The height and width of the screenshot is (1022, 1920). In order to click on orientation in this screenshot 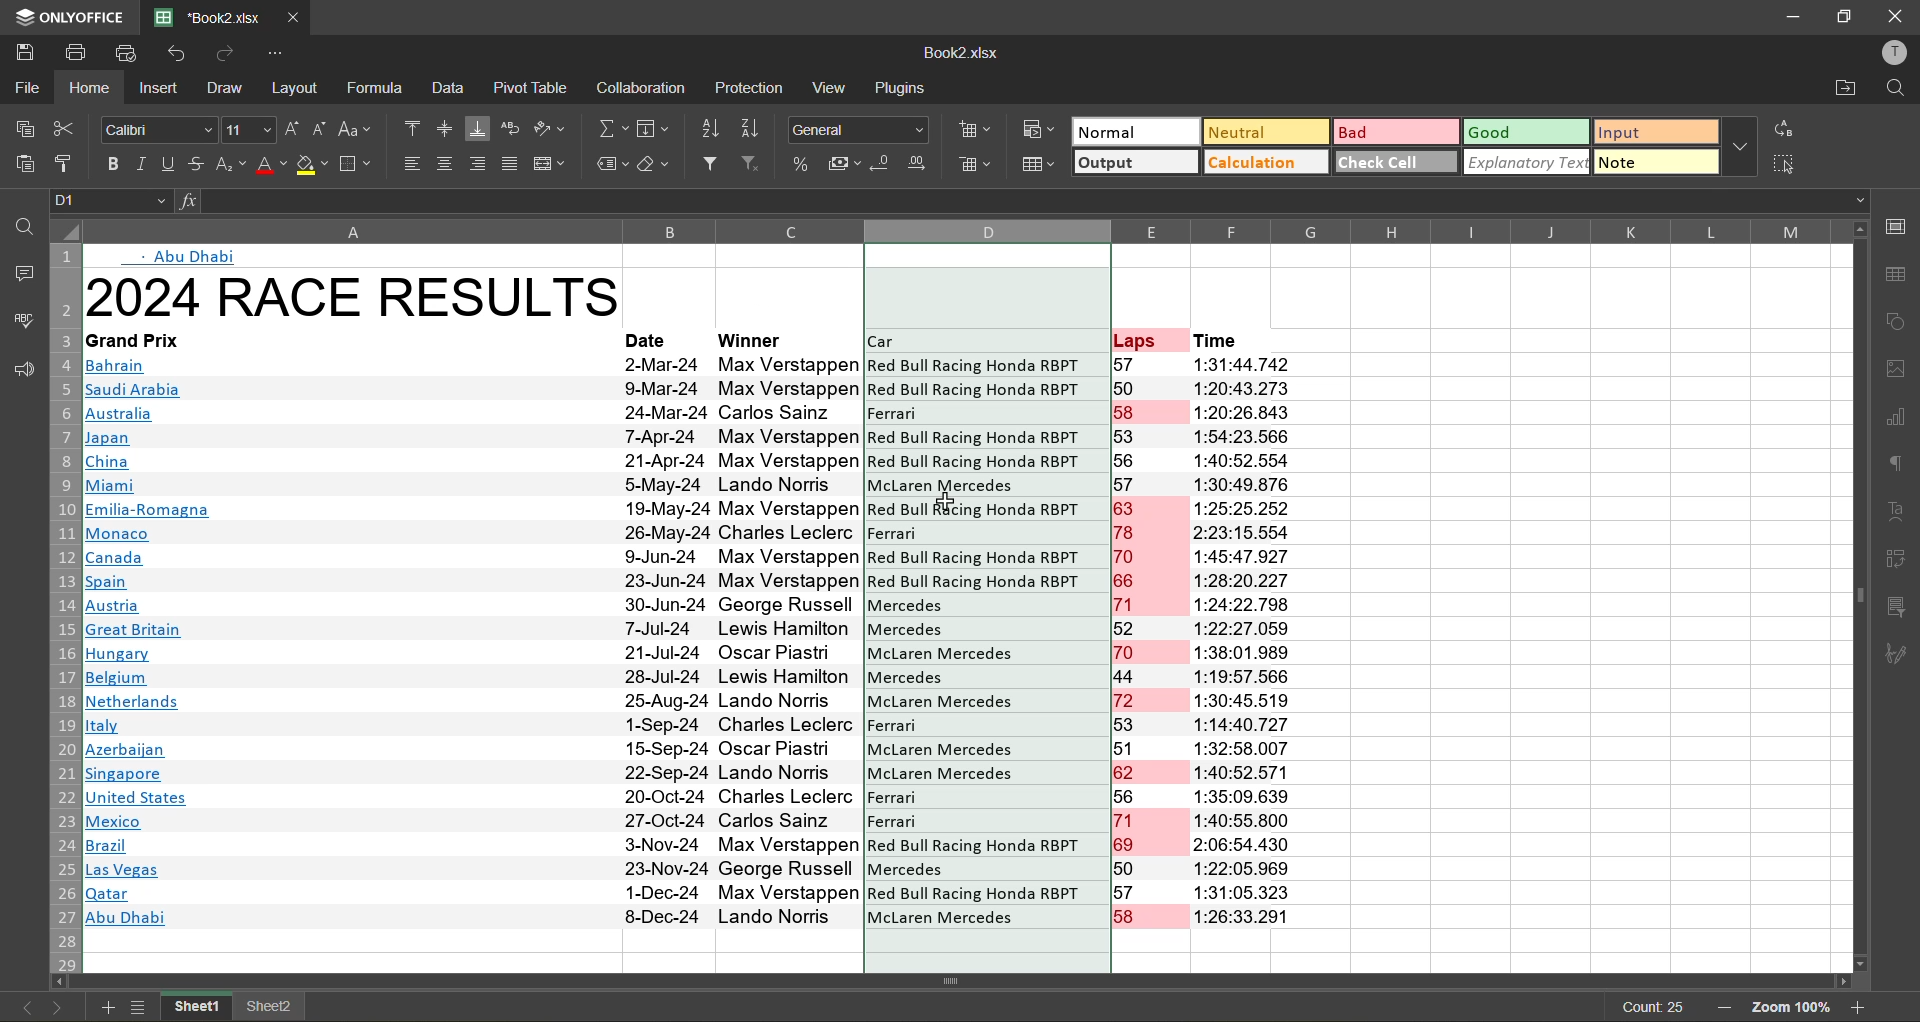, I will do `click(550, 130)`.